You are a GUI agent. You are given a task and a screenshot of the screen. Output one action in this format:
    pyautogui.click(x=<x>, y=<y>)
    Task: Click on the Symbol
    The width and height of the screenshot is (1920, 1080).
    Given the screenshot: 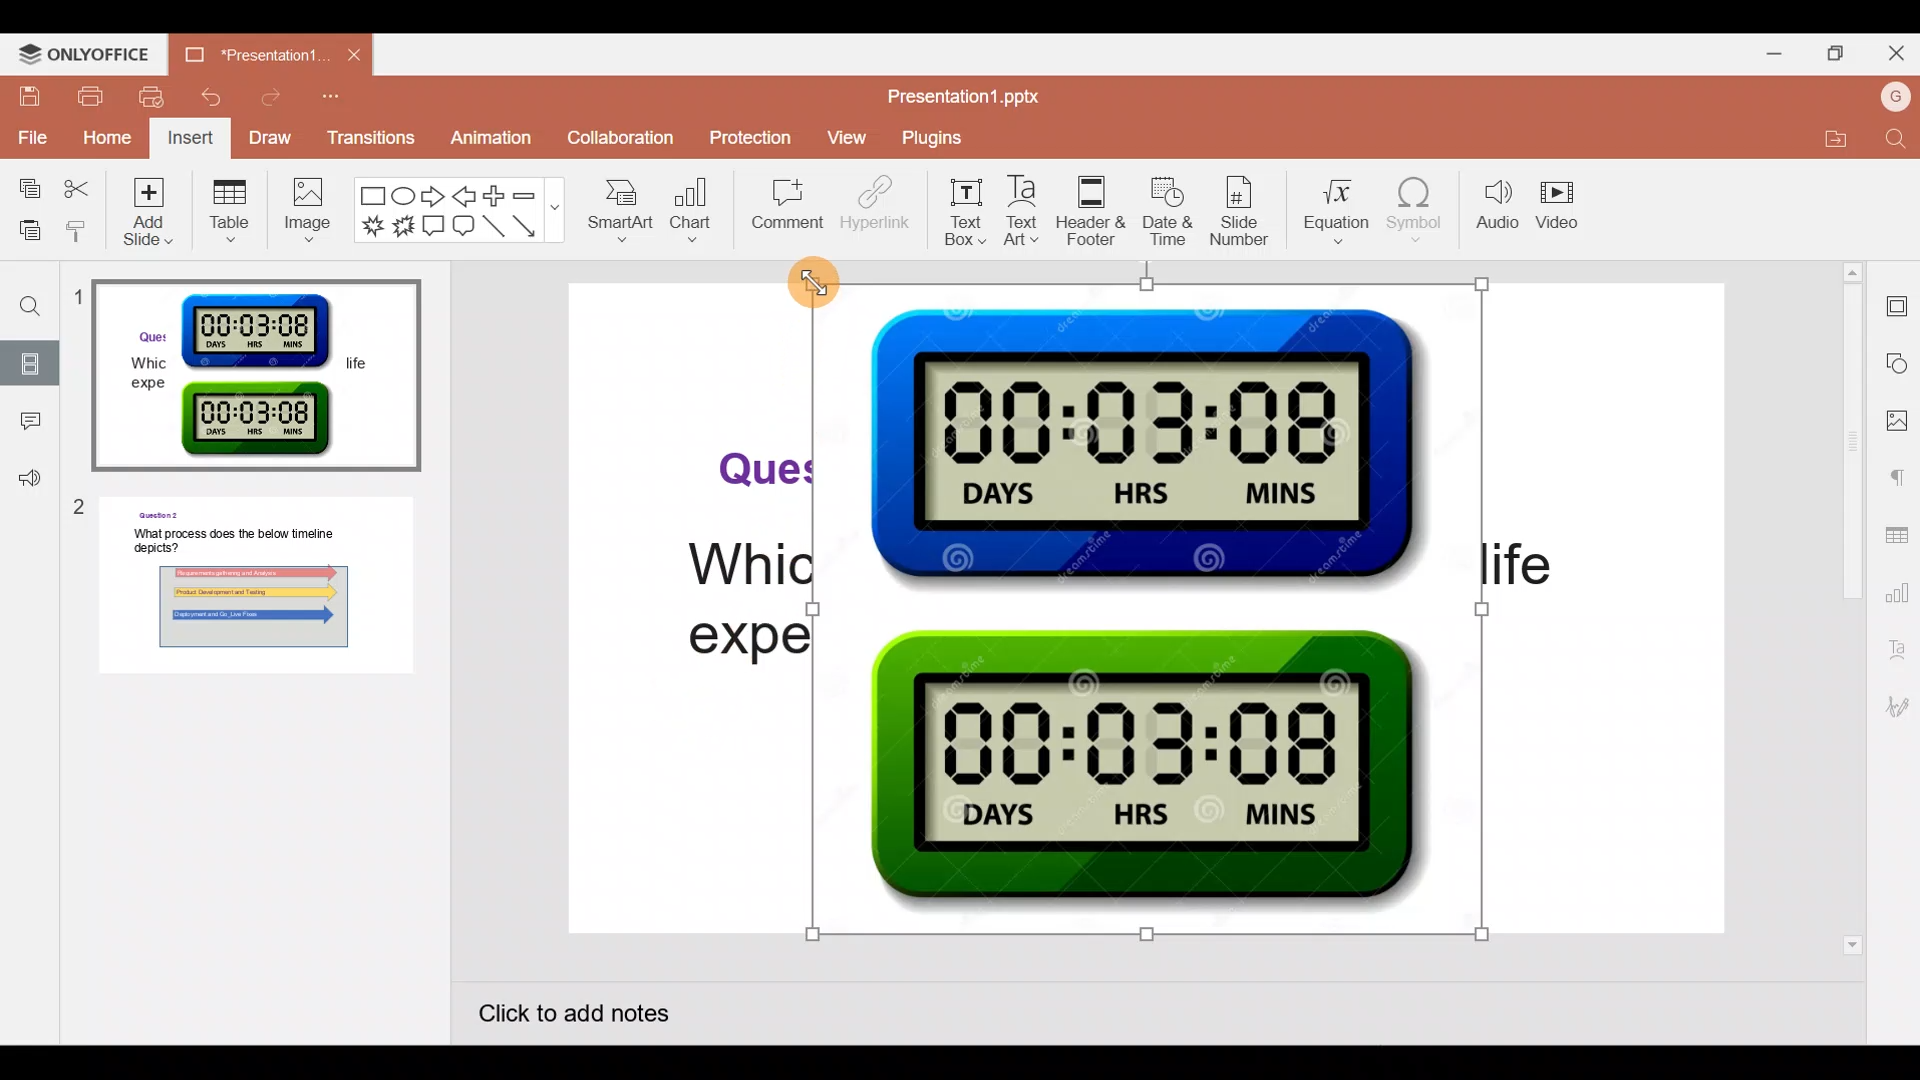 What is the action you would take?
    pyautogui.click(x=1420, y=208)
    